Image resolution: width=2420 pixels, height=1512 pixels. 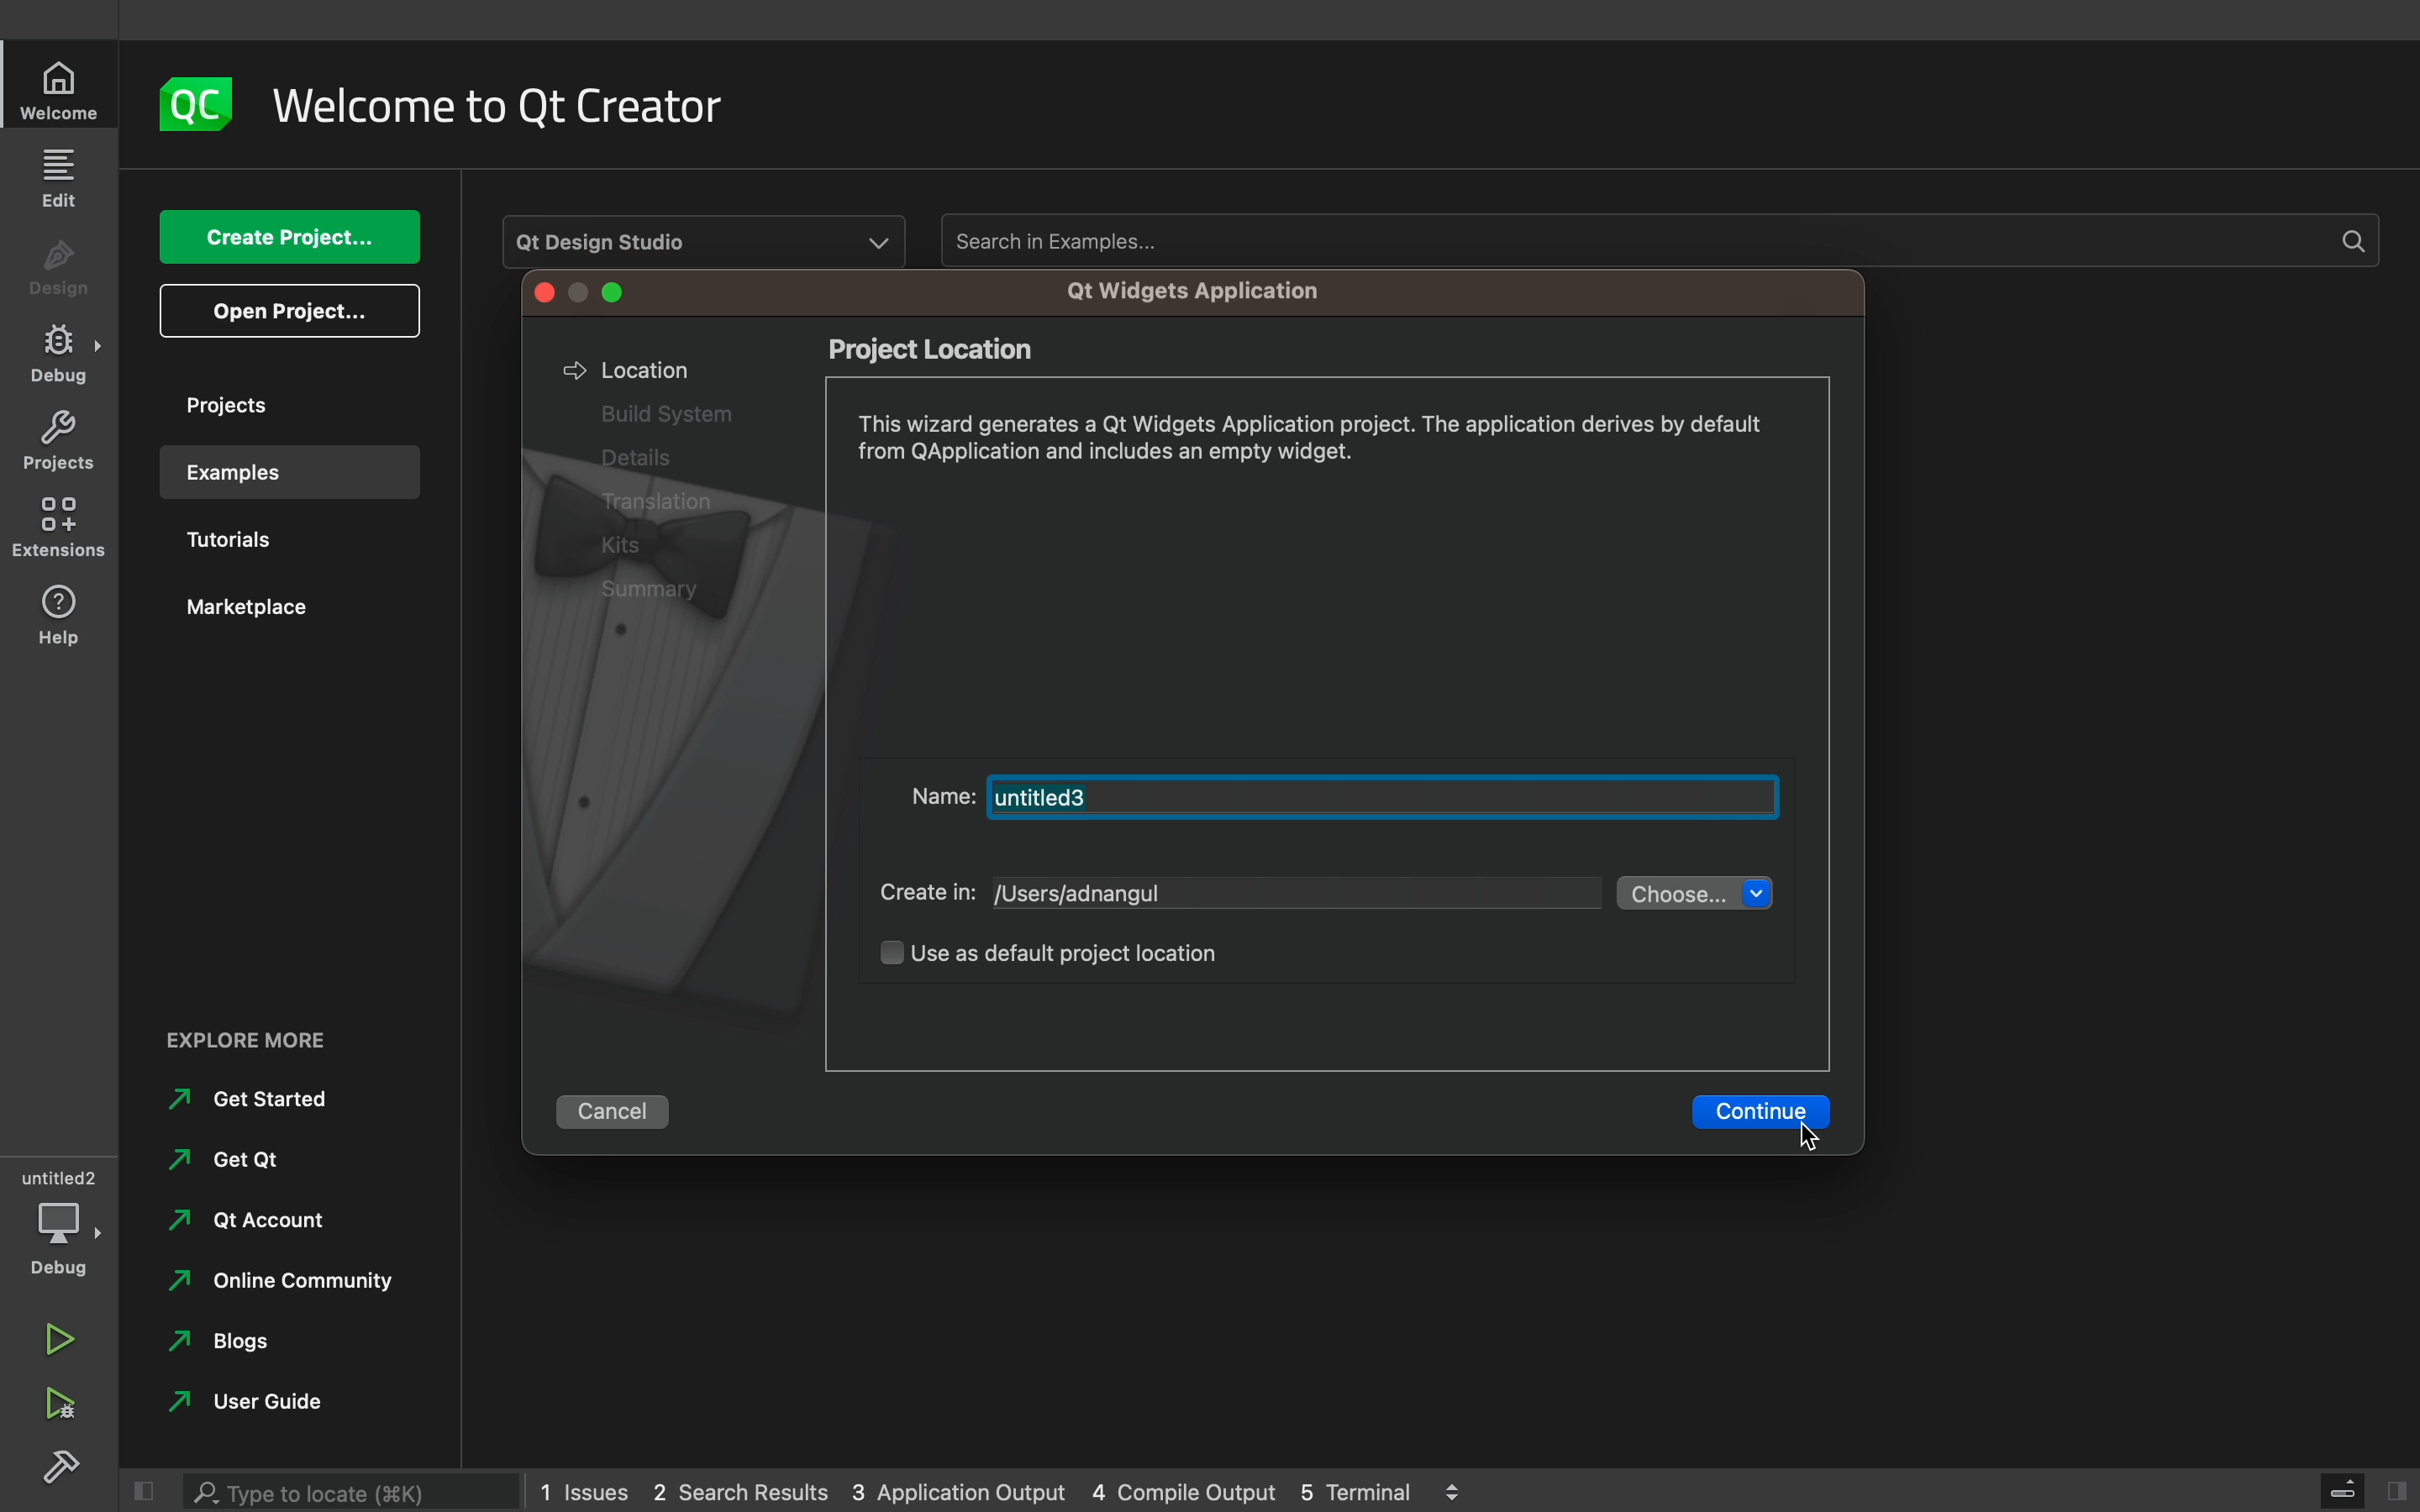 What do you see at coordinates (589, 293) in the screenshot?
I see `window bar` at bounding box center [589, 293].